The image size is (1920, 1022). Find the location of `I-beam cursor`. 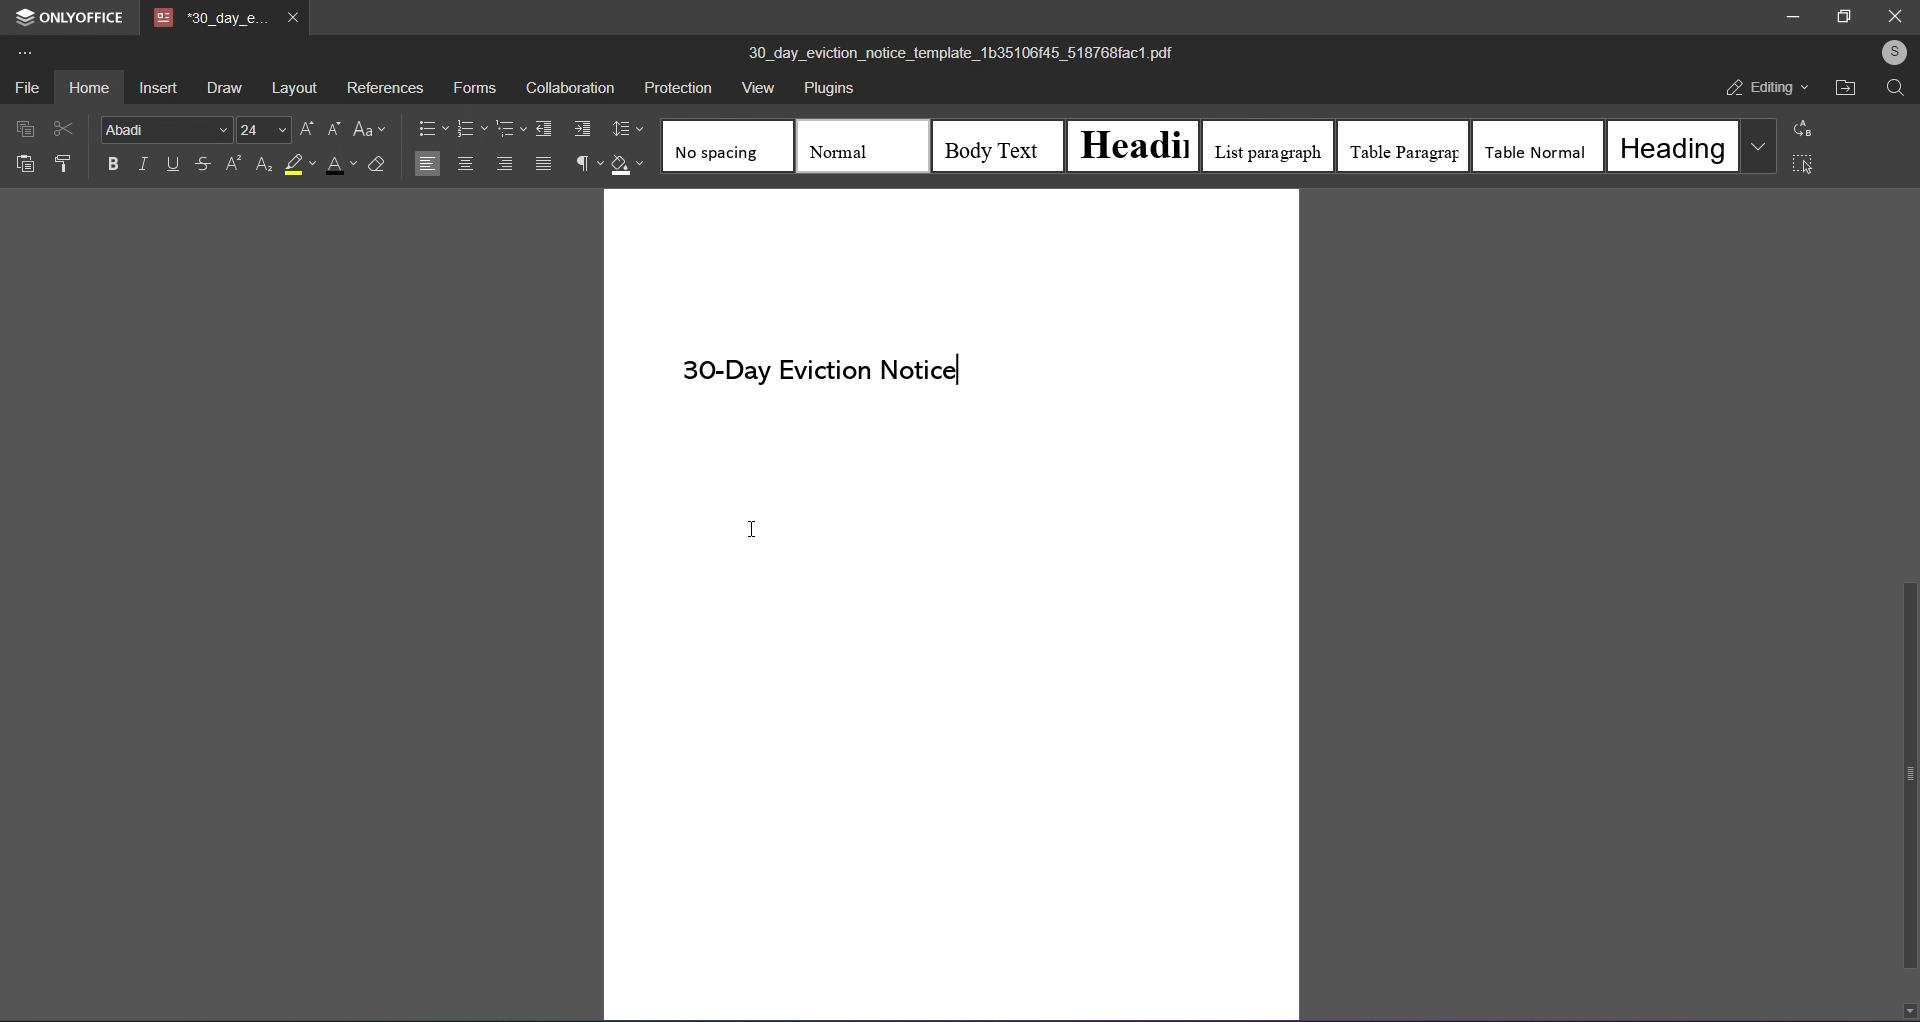

I-beam cursor is located at coordinates (752, 529).